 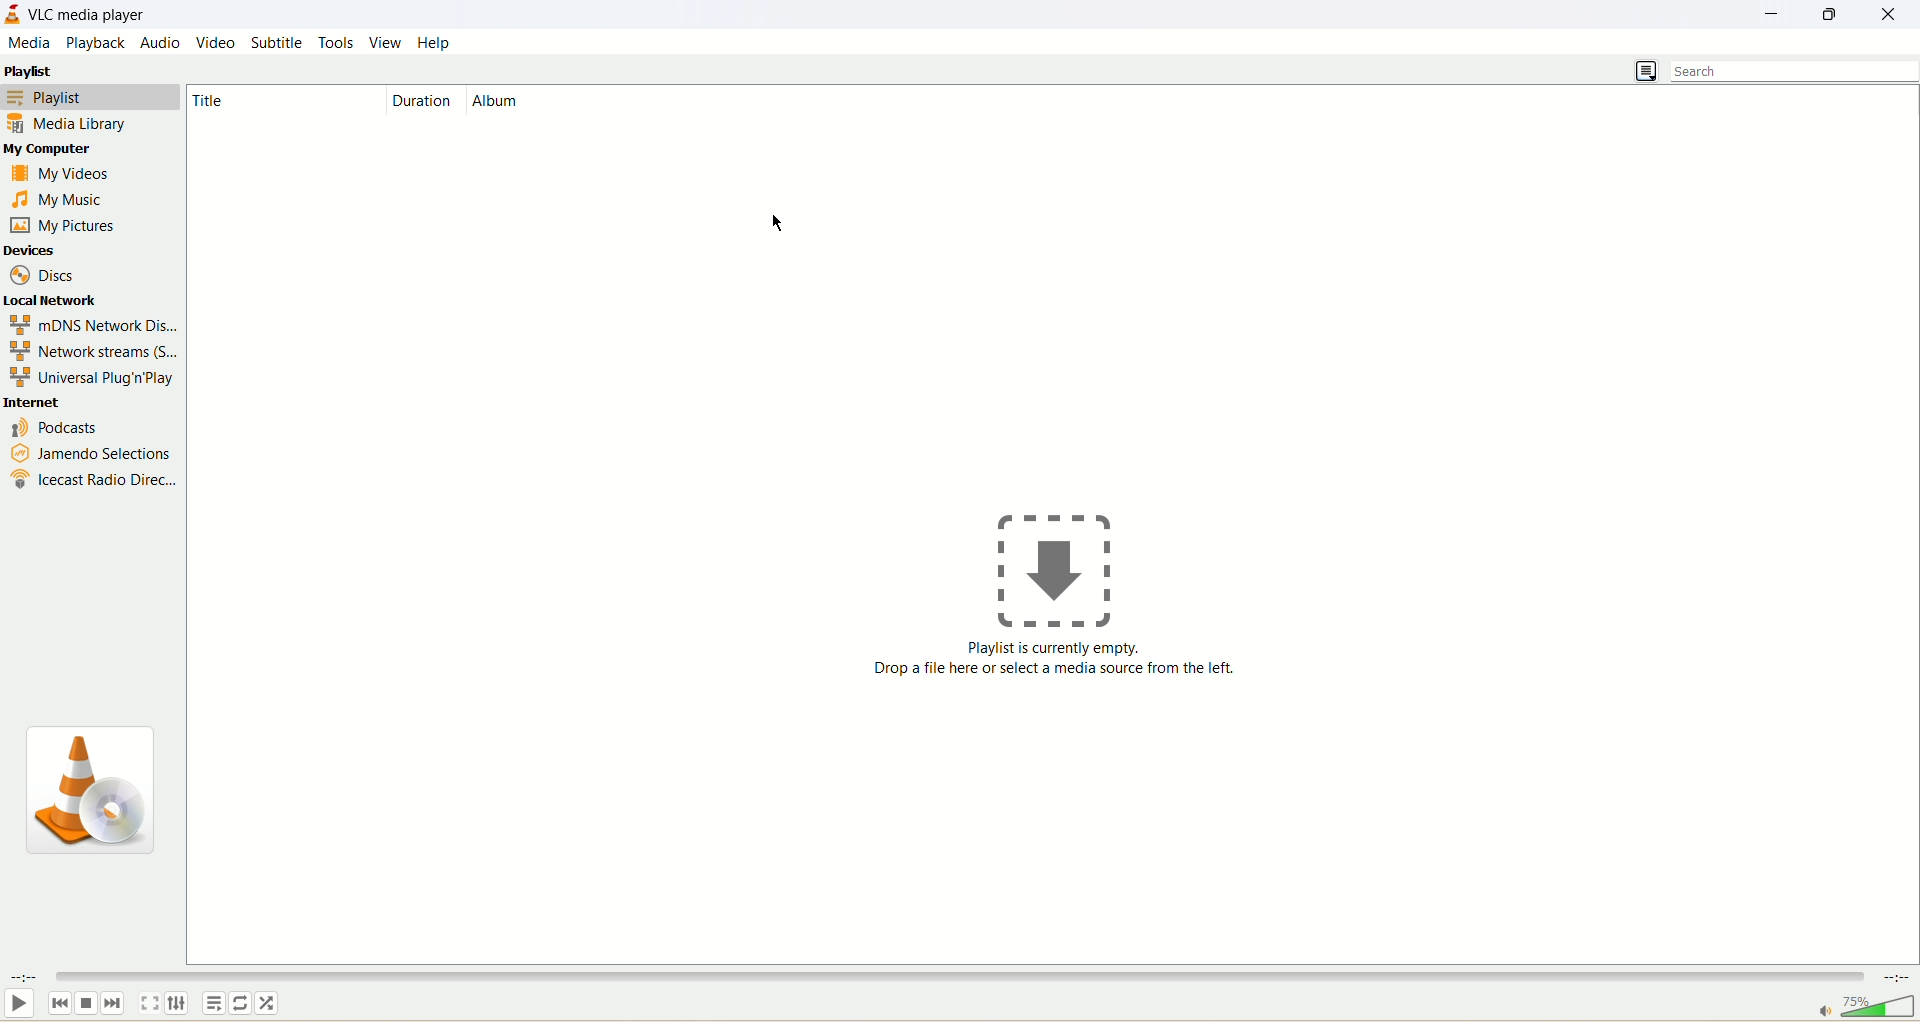 I want to click on stop, so click(x=89, y=1000).